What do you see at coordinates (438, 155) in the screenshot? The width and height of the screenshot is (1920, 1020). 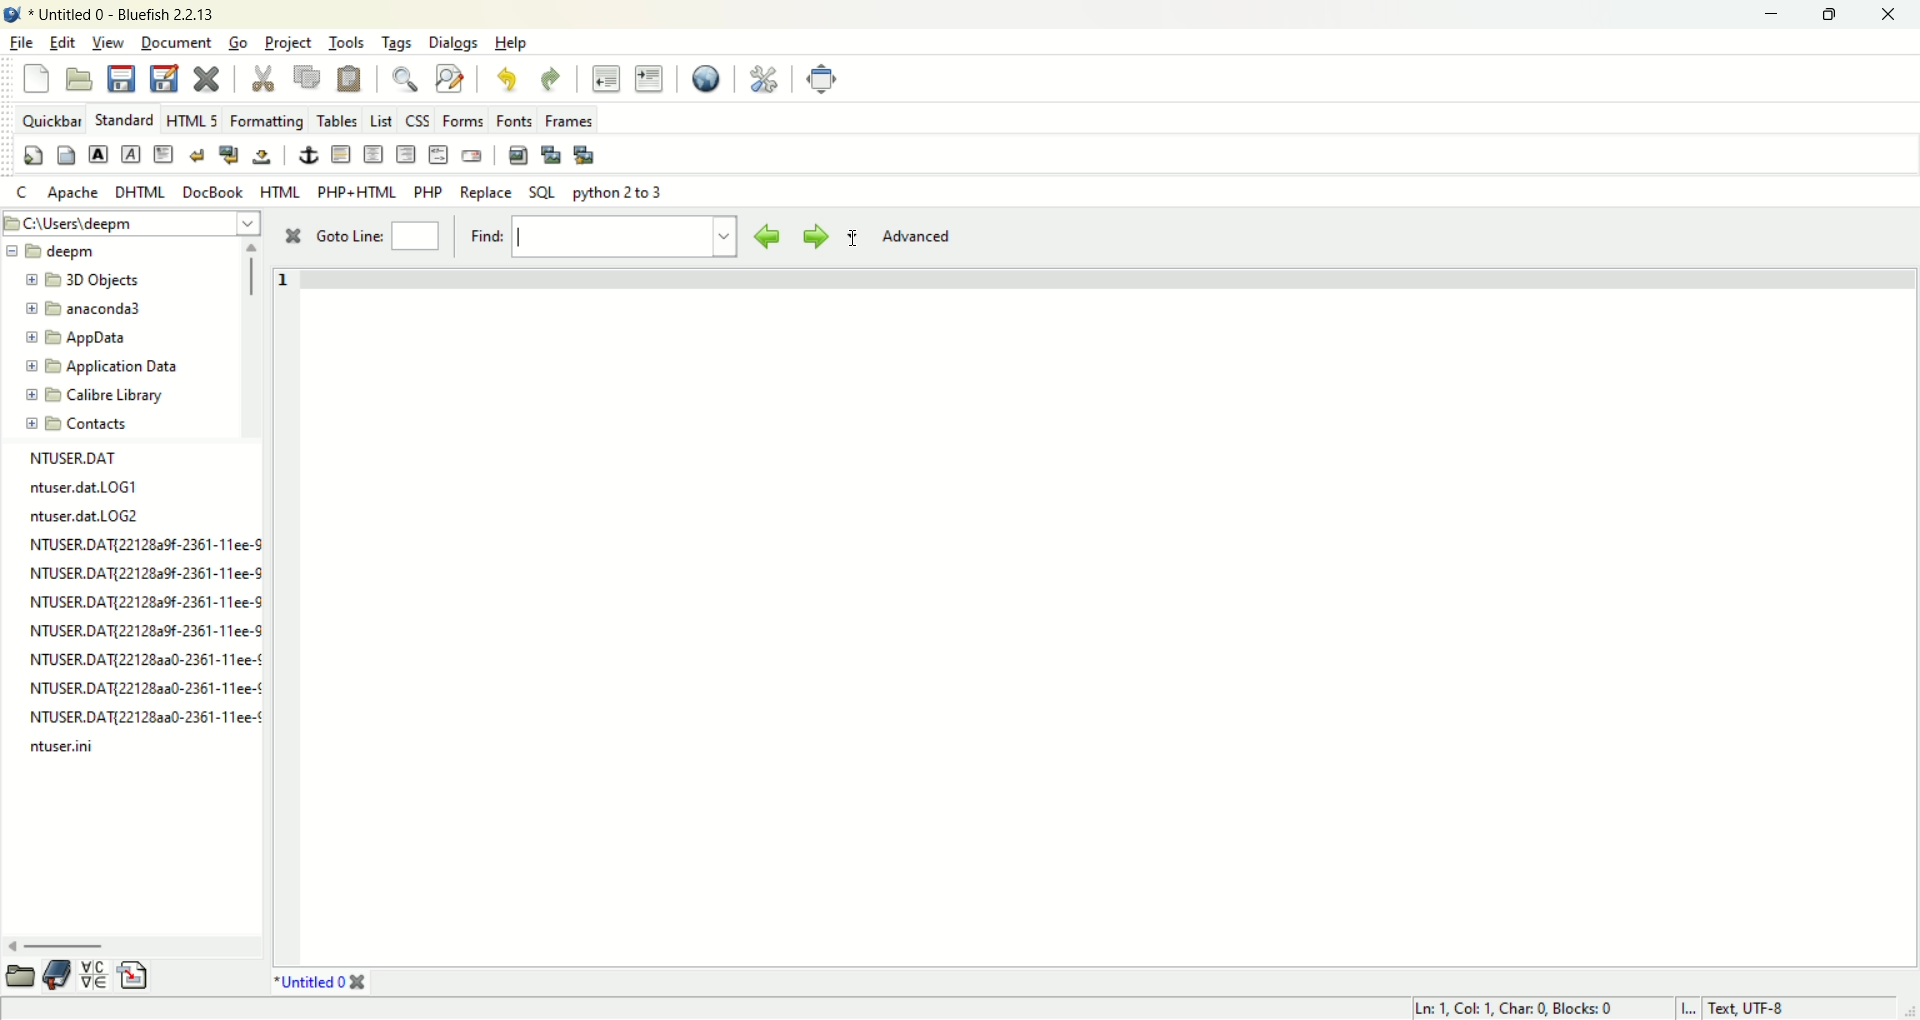 I see `HTML comment` at bounding box center [438, 155].